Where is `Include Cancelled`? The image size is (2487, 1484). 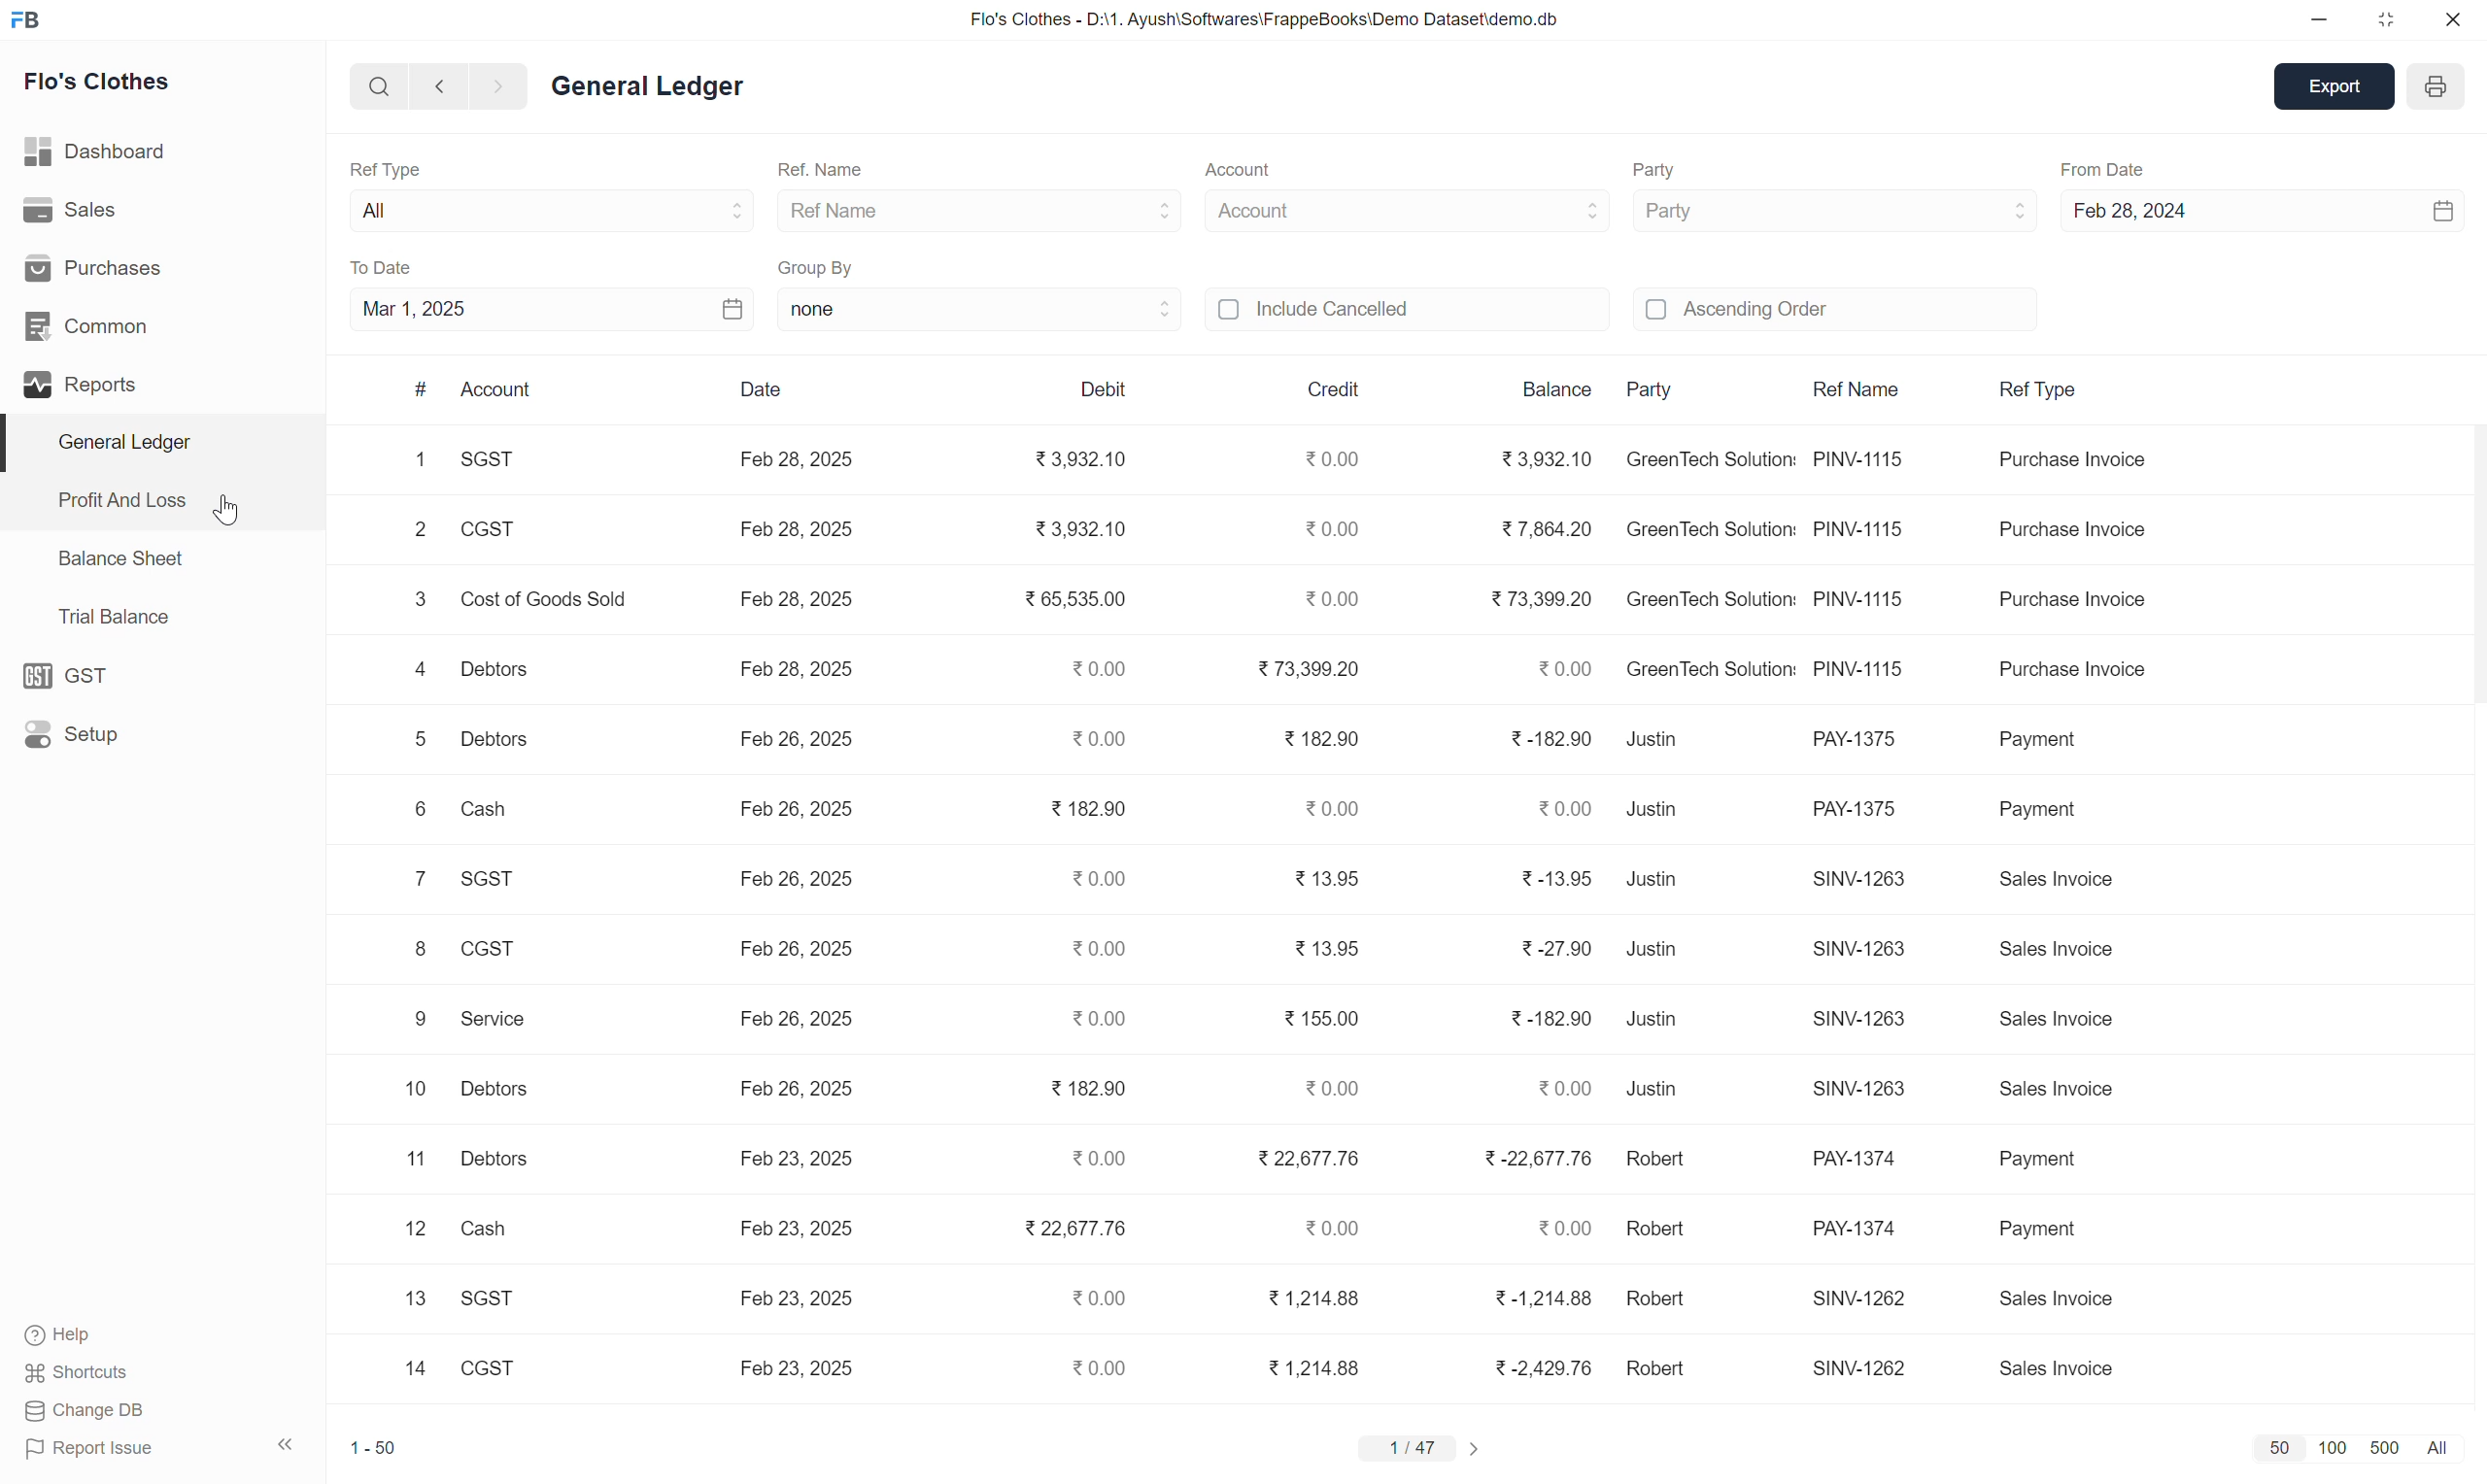
Include Cancelled is located at coordinates (1387, 308).